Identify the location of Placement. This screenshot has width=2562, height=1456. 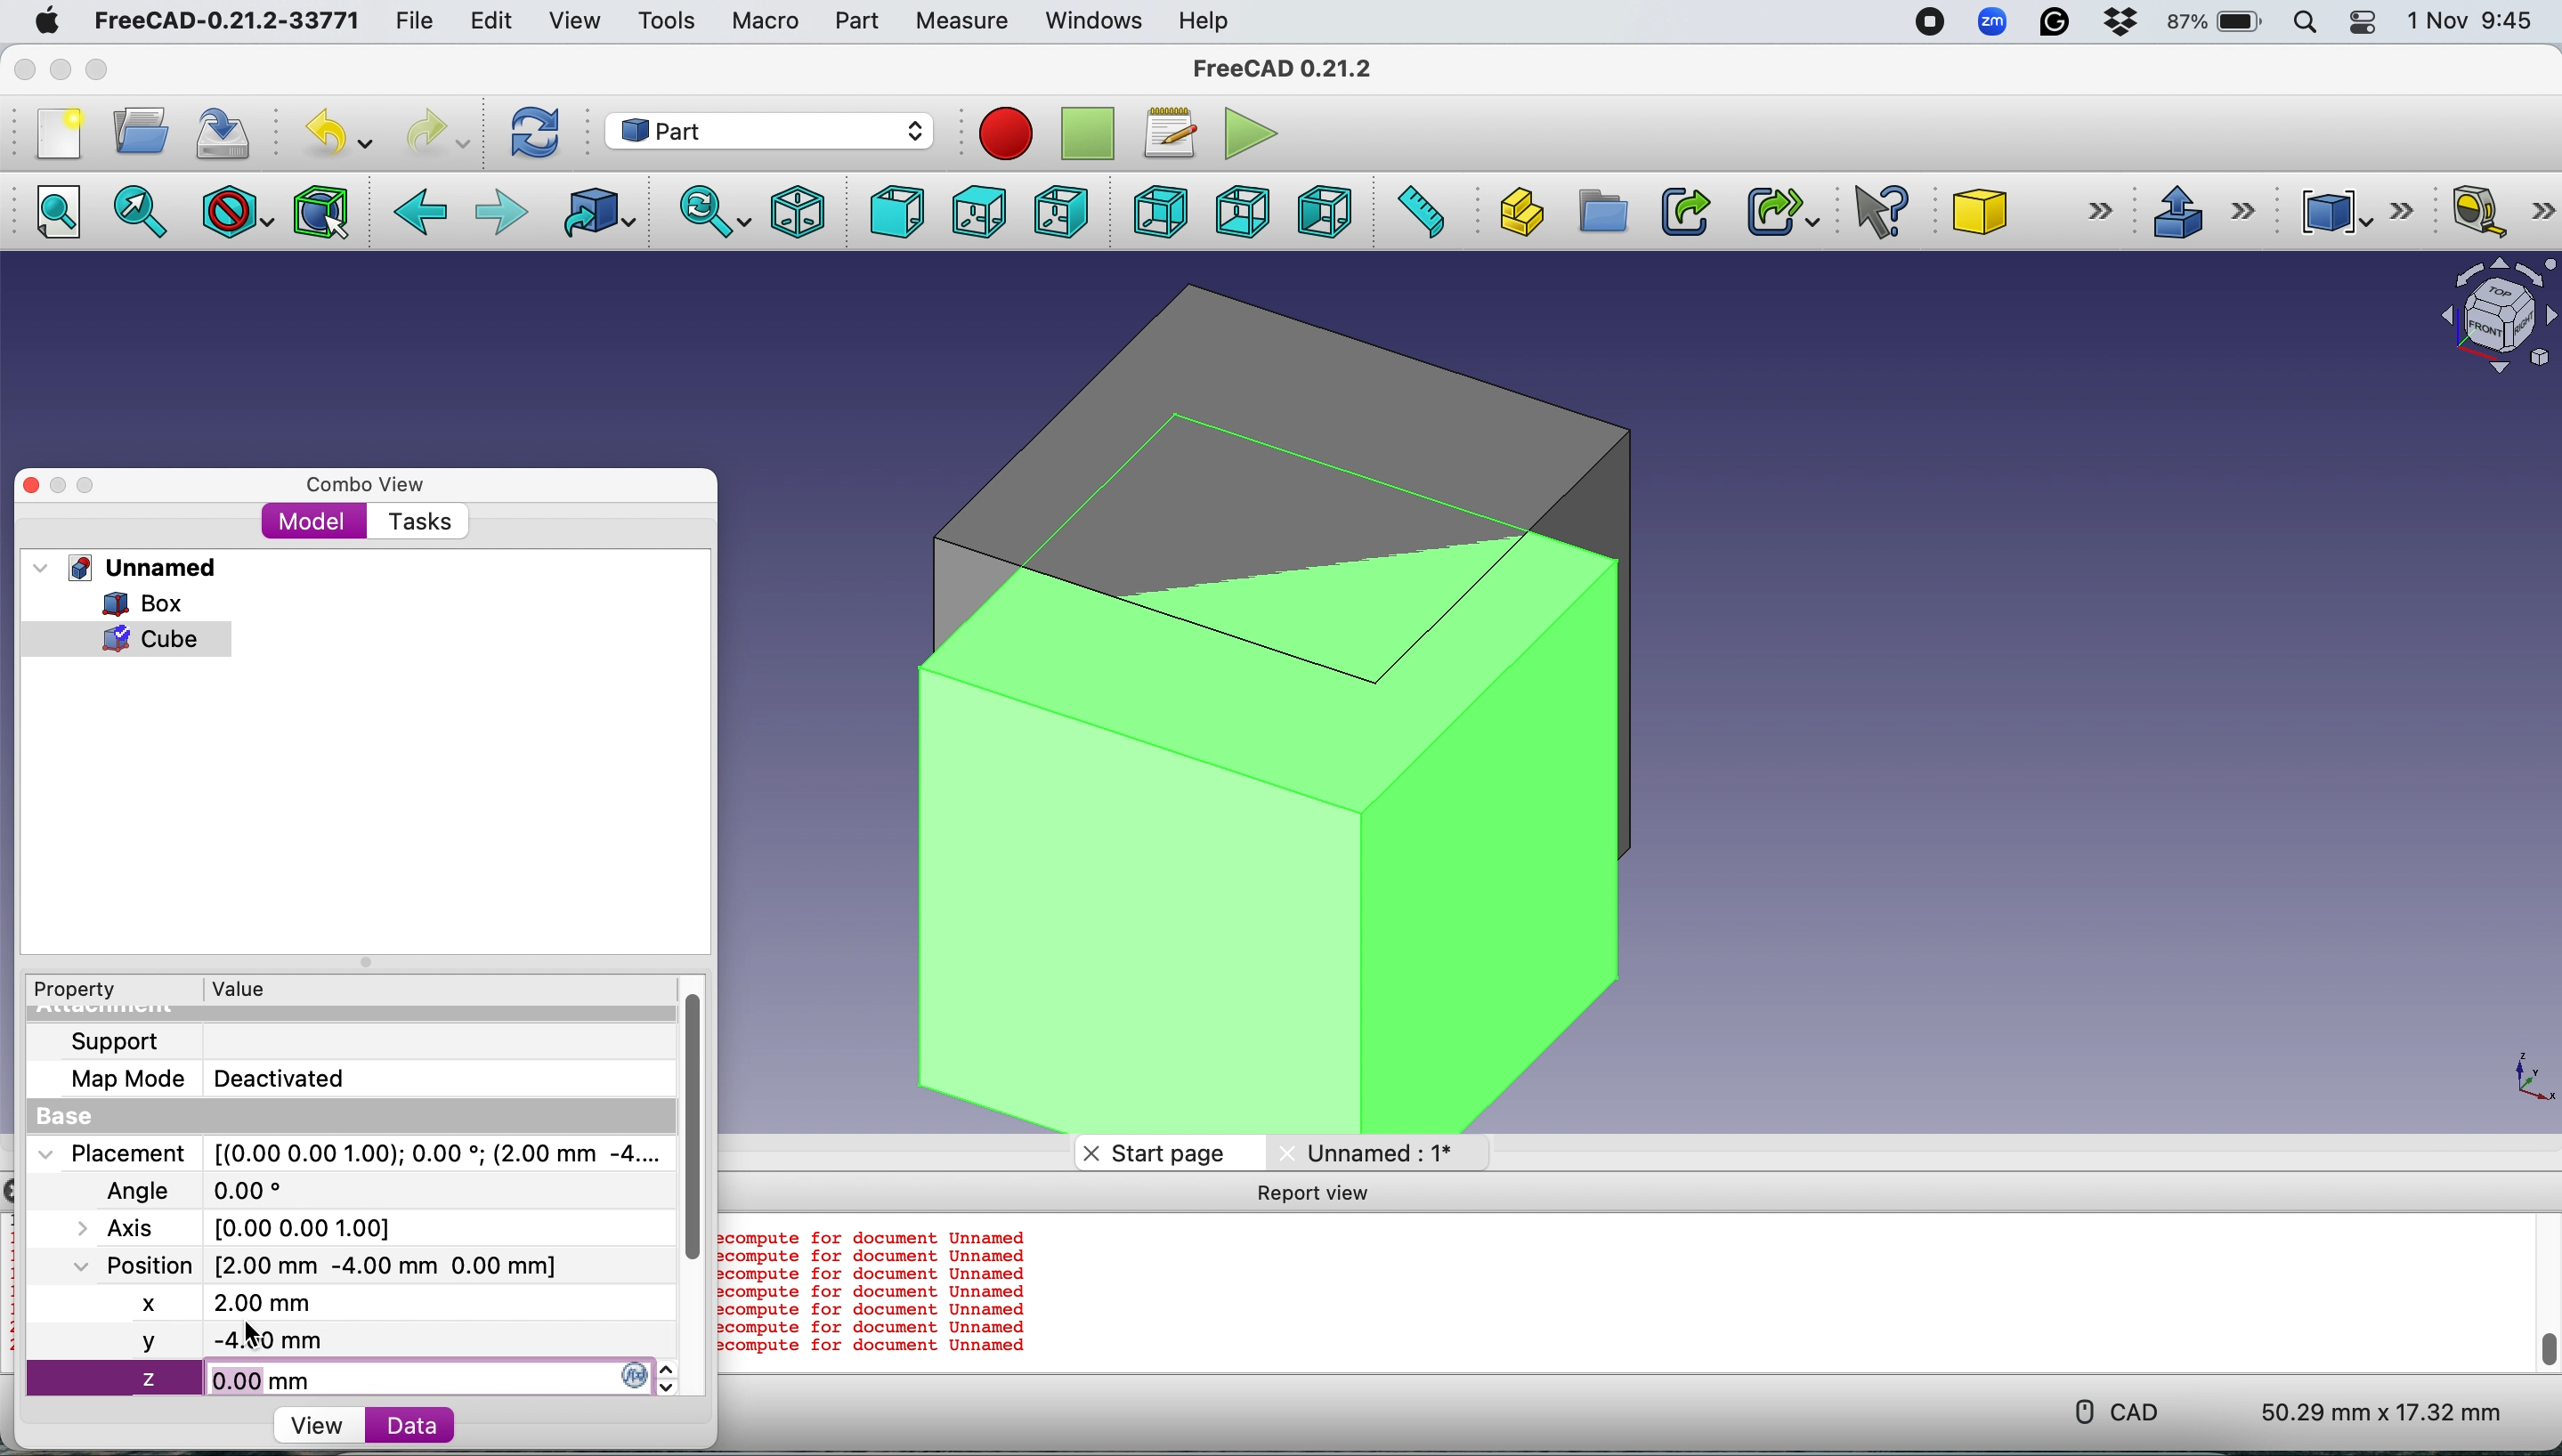
(356, 1154).